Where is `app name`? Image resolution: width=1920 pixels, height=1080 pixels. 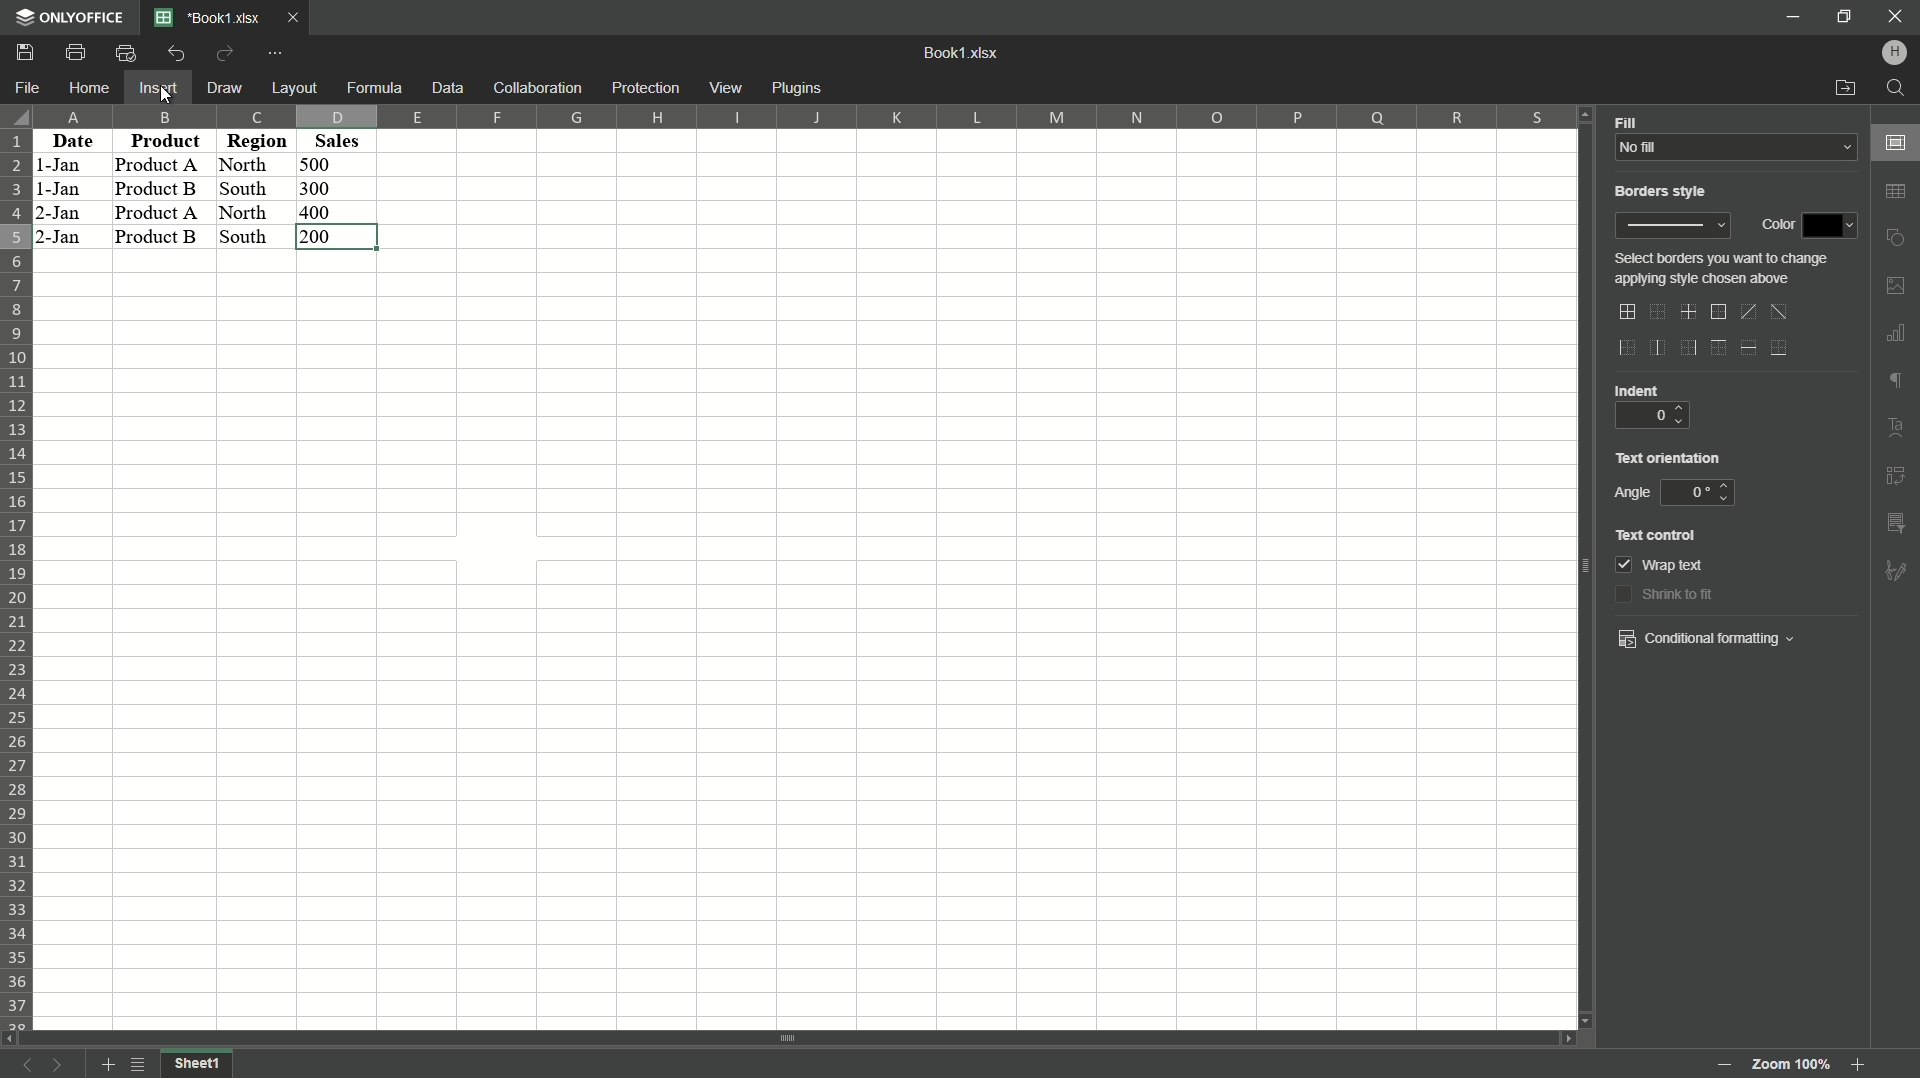
app name is located at coordinates (69, 19).